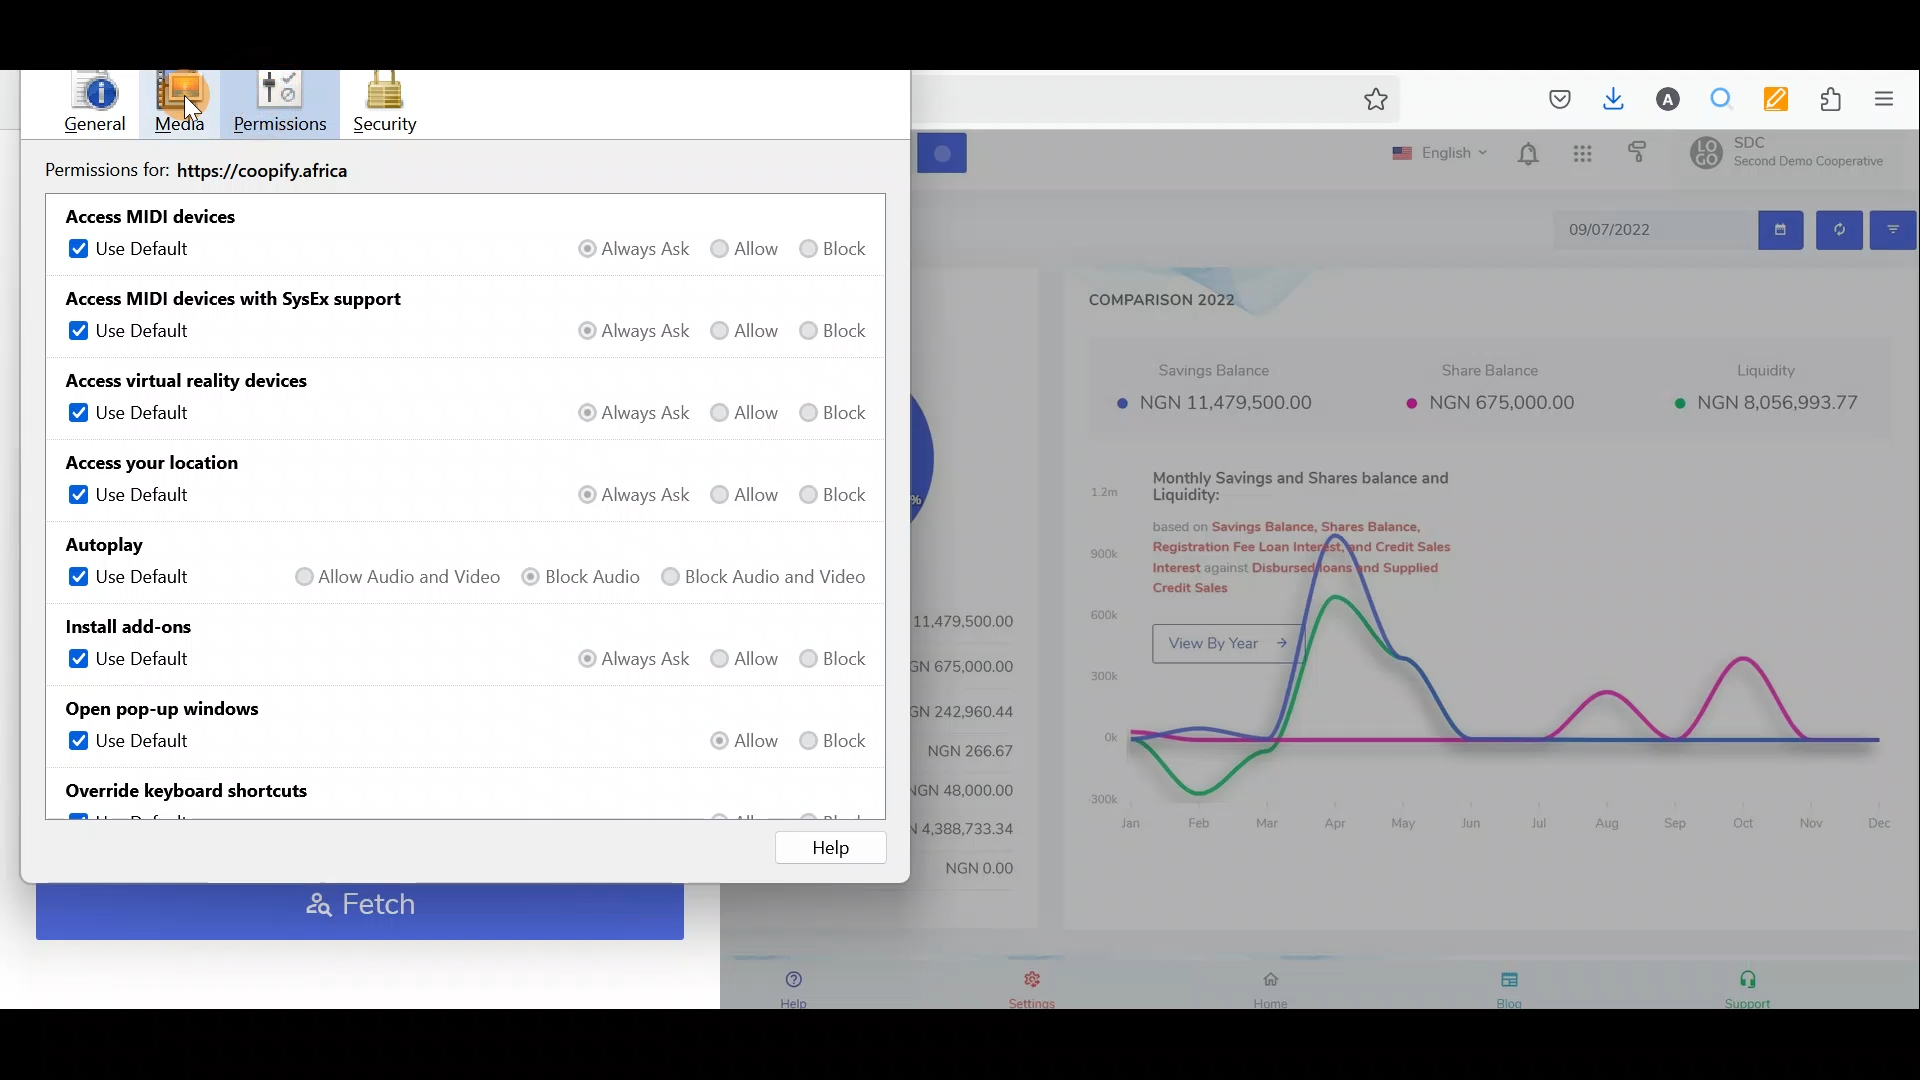 The width and height of the screenshot is (1920, 1080). What do you see at coordinates (394, 579) in the screenshot?
I see `Allow audio and video` at bounding box center [394, 579].